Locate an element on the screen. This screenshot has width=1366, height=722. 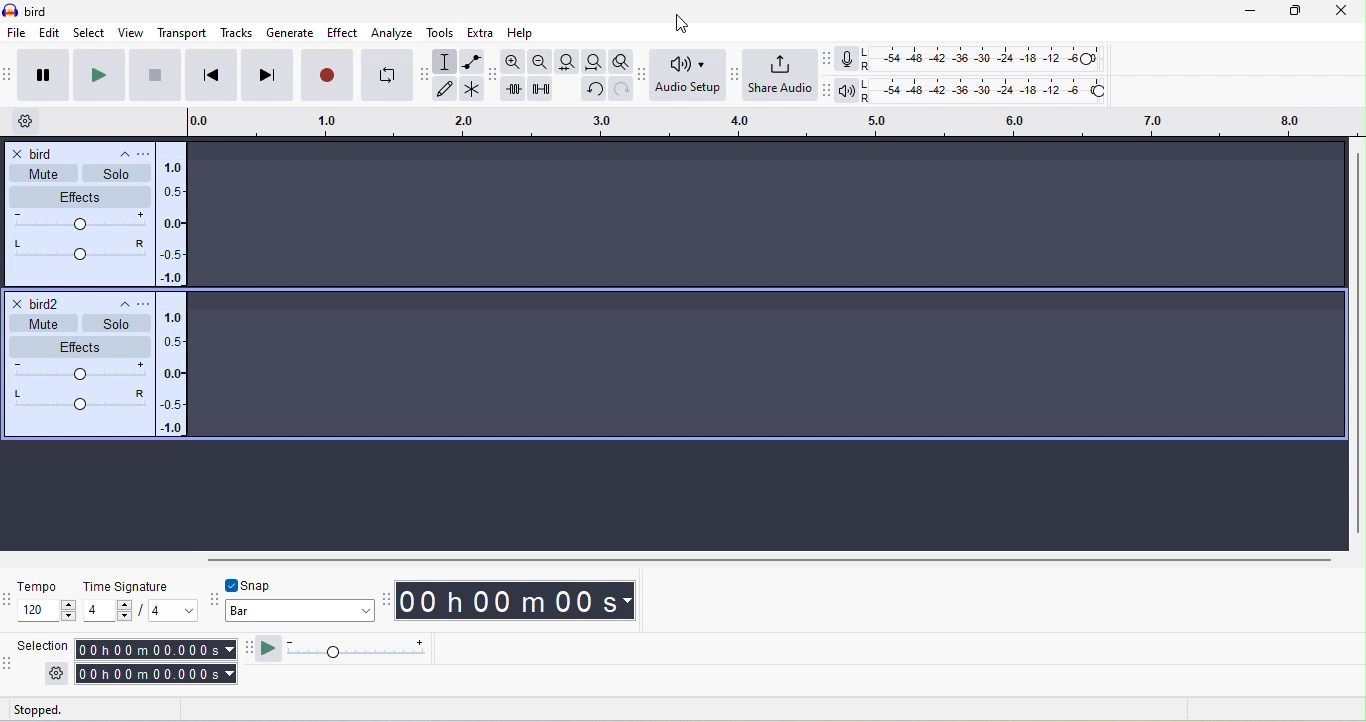
analyze is located at coordinates (391, 31).